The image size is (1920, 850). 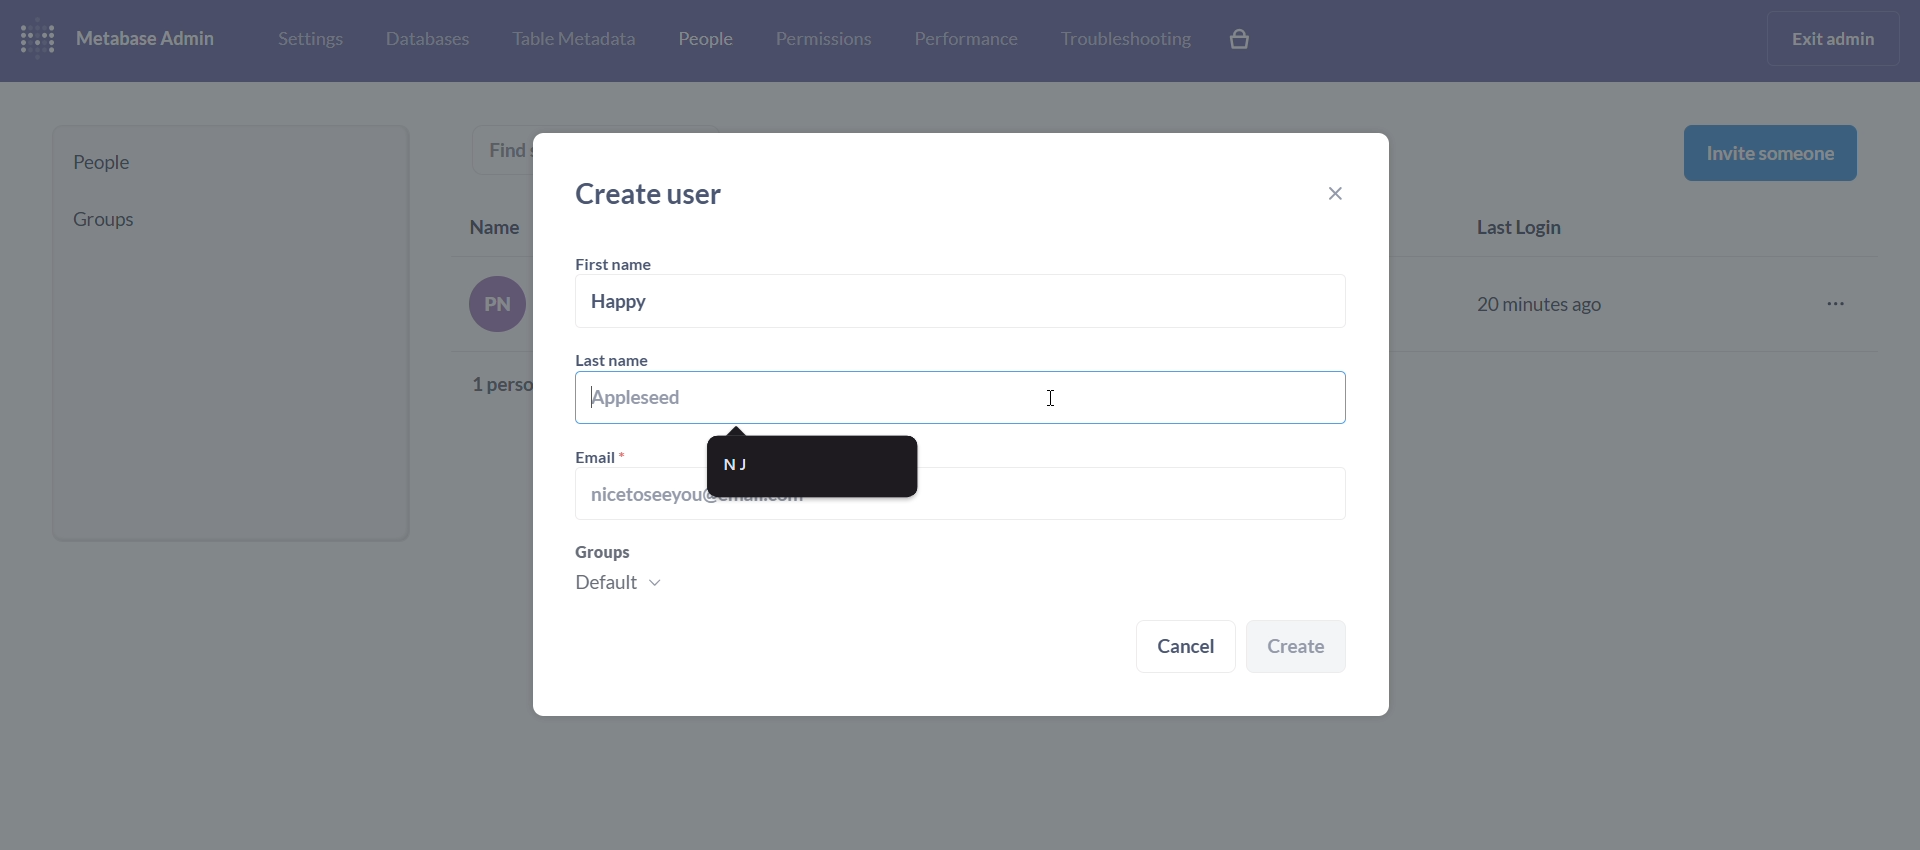 I want to click on last login, so click(x=1530, y=230).